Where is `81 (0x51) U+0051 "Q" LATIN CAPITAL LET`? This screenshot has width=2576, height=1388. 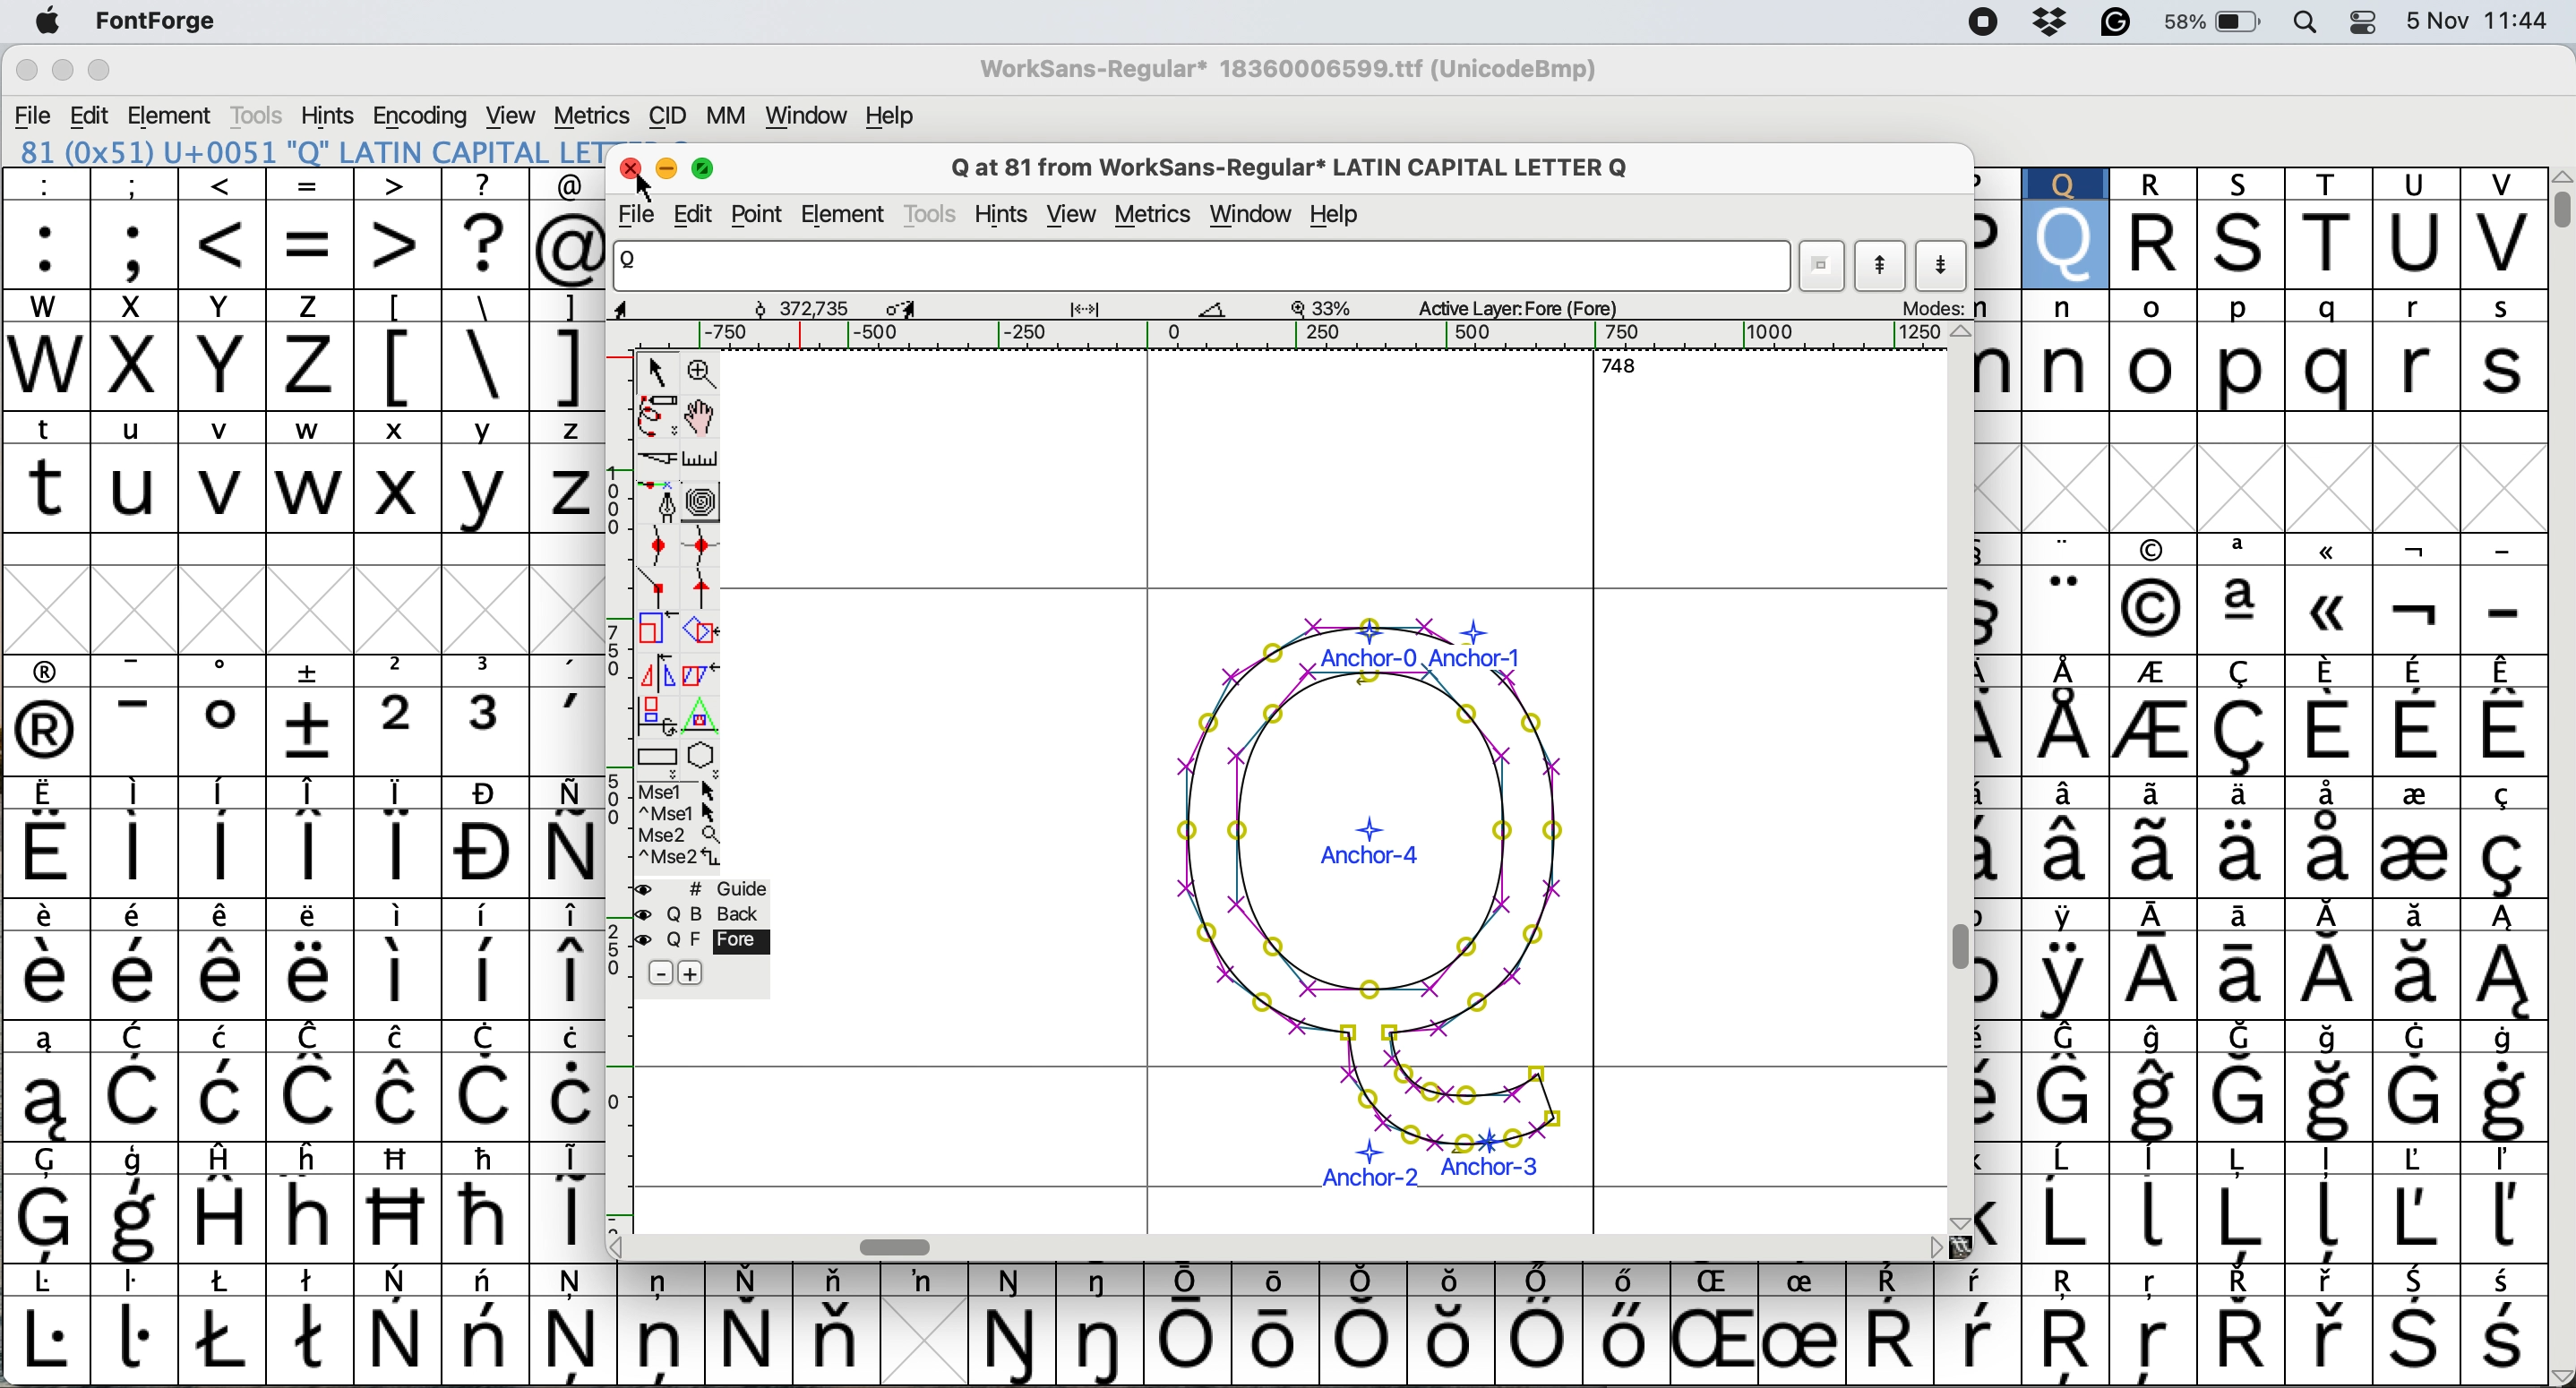
81 (0x51) U+0051 "Q" LATIN CAPITAL LET is located at coordinates (305, 146).